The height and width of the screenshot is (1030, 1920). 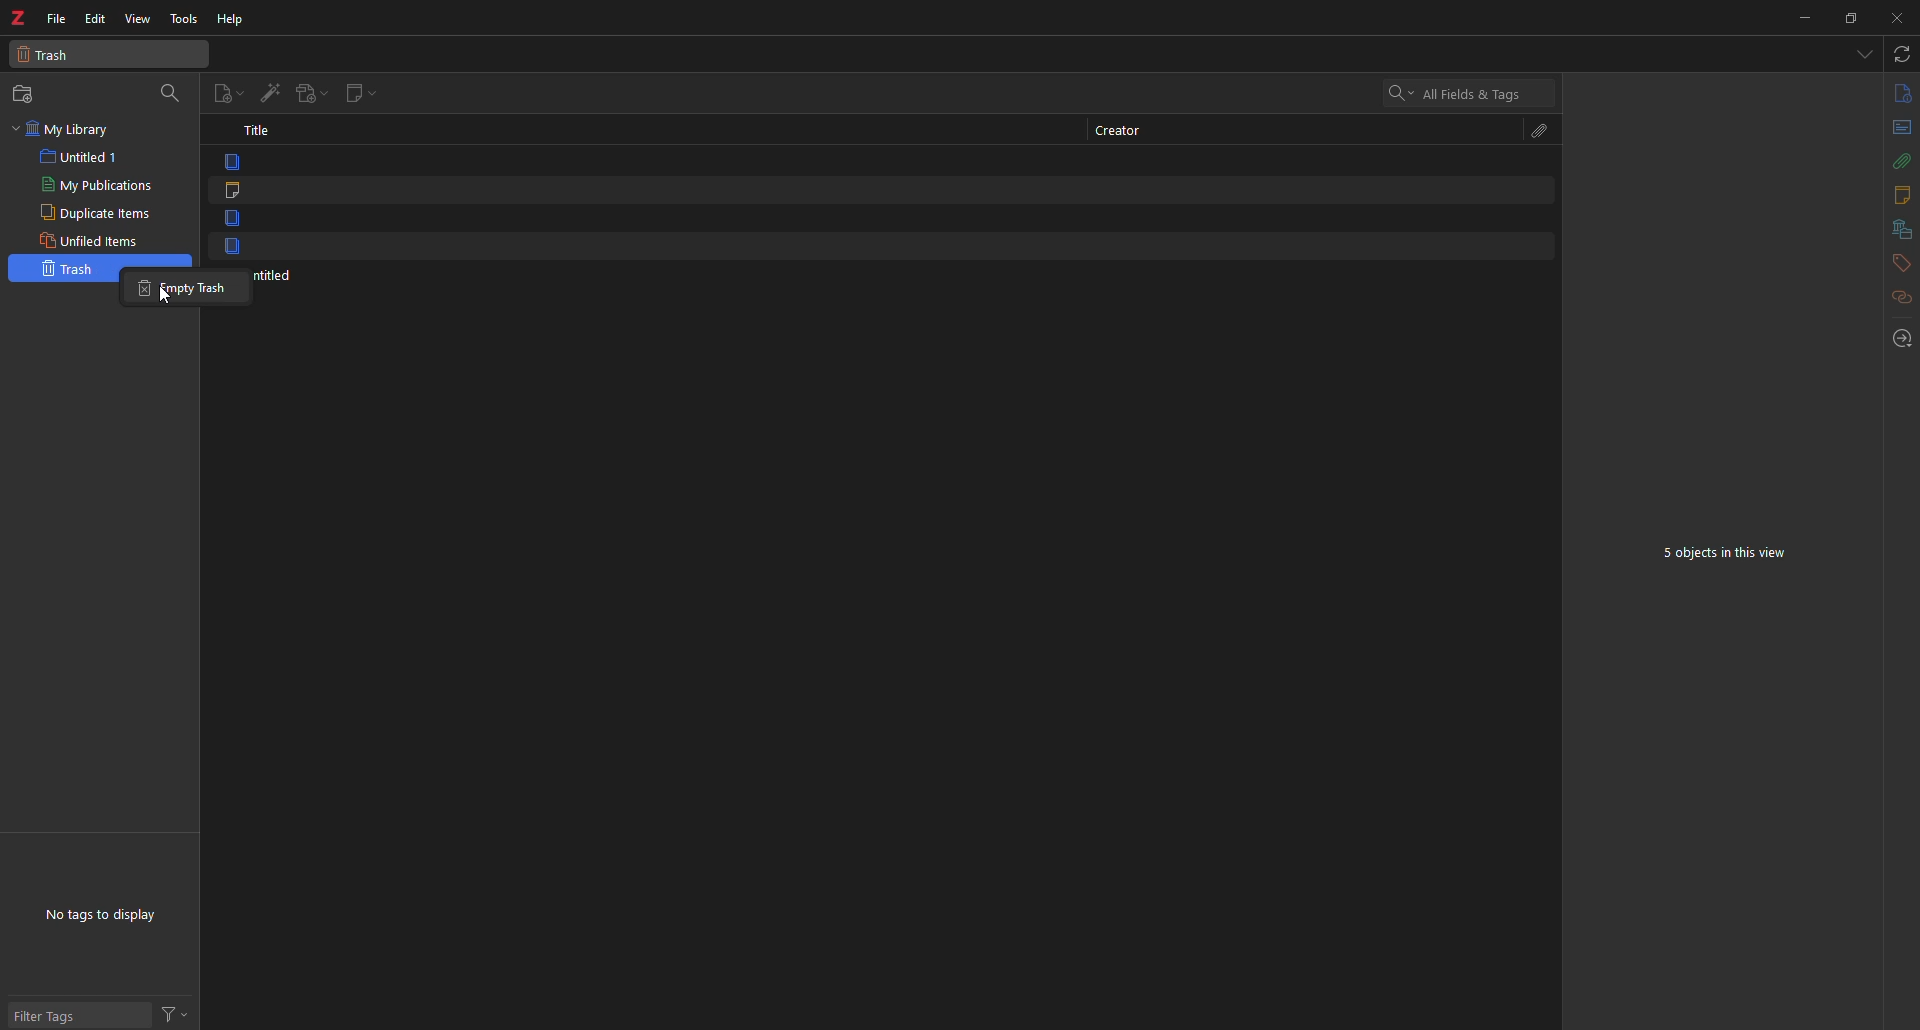 What do you see at coordinates (1901, 129) in the screenshot?
I see `abstract` at bounding box center [1901, 129].